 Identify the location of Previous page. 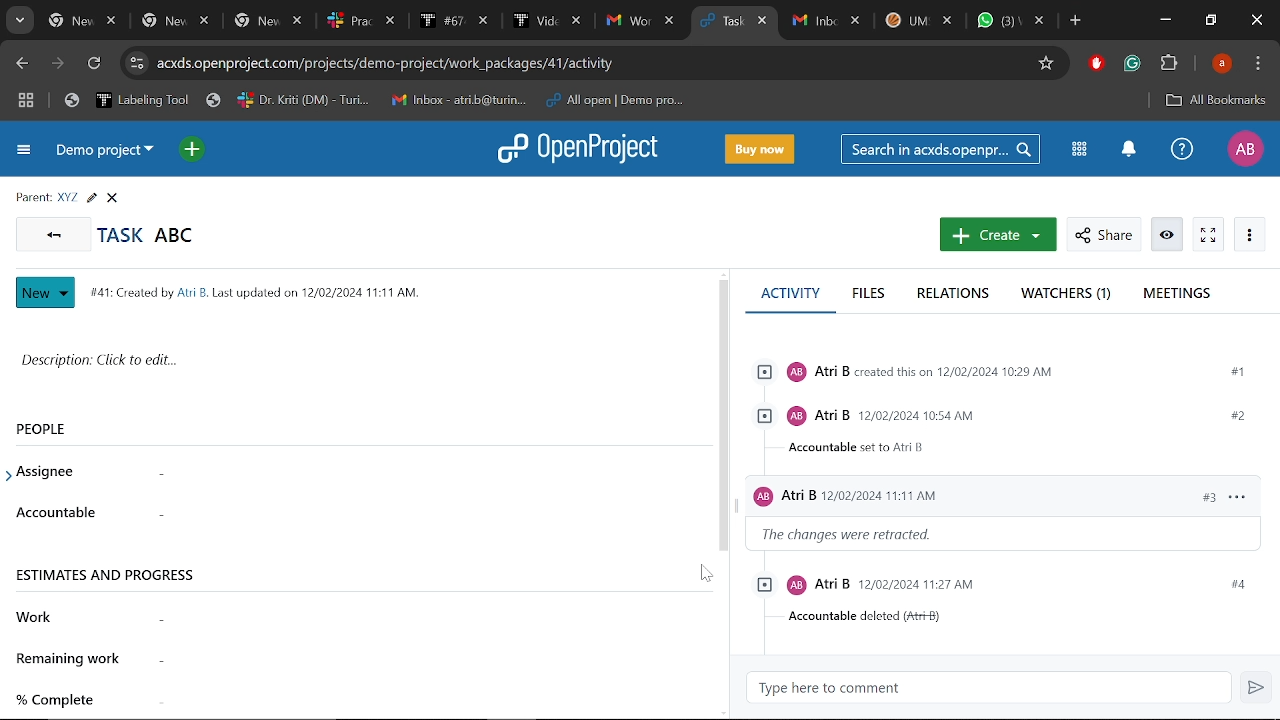
(23, 64).